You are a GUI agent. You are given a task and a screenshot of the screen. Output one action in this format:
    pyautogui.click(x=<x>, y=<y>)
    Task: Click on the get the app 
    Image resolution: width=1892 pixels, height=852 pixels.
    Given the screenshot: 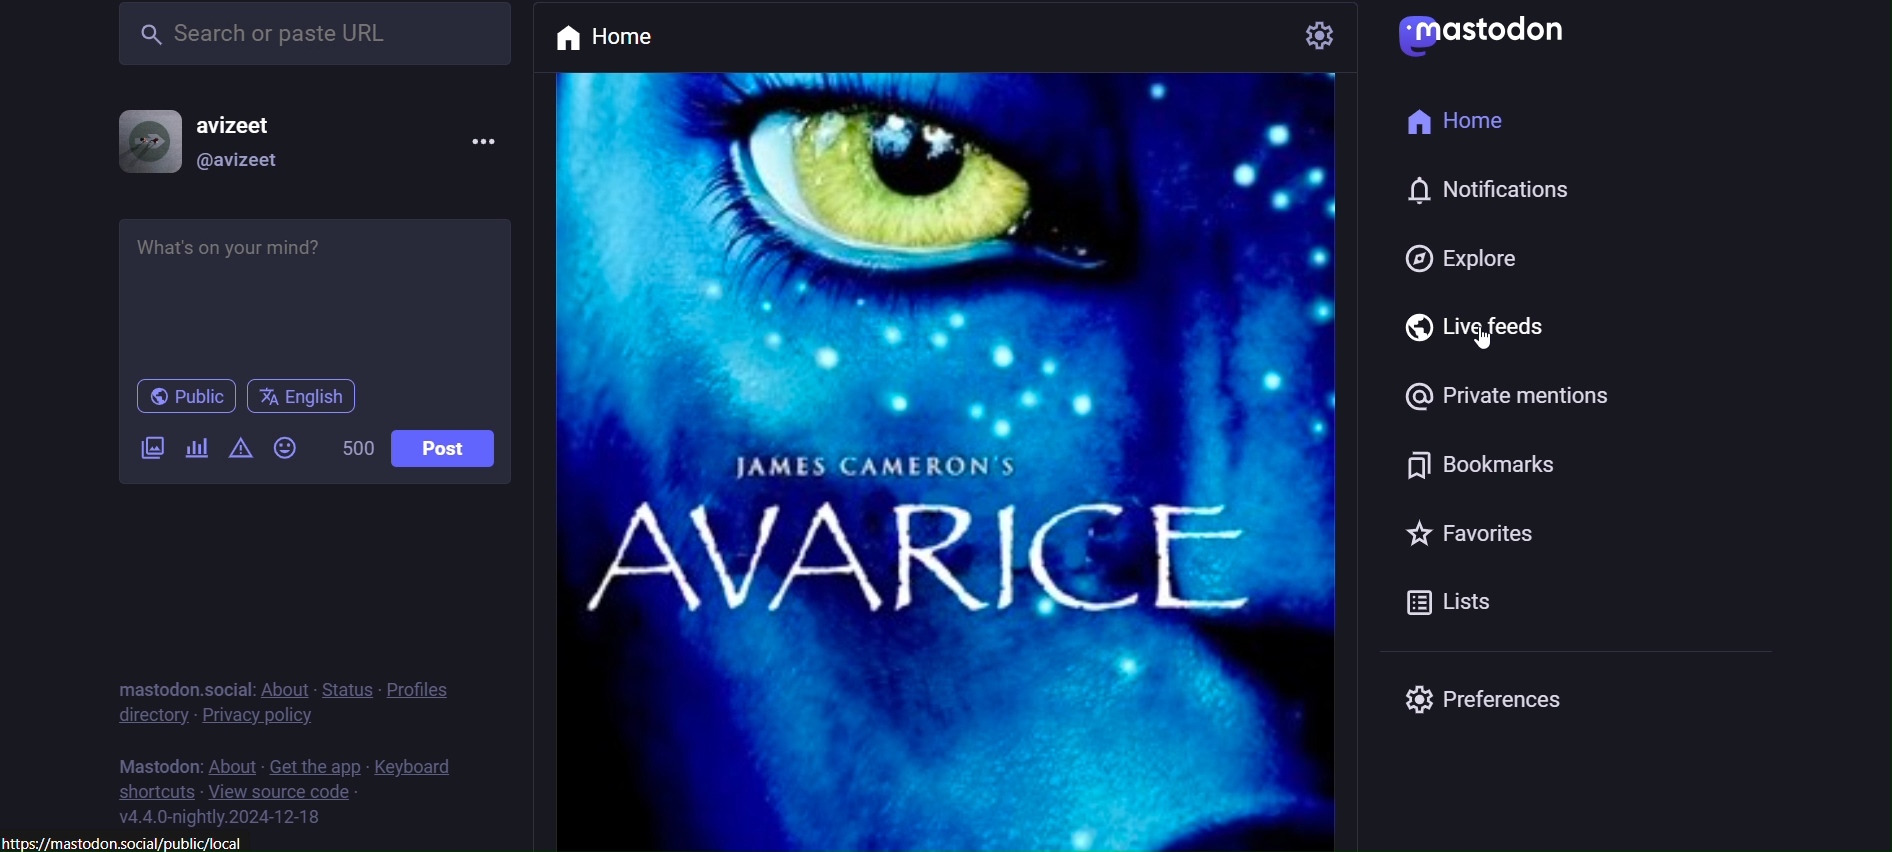 What is the action you would take?
    pyautogui.click(x=313, y=757)
    